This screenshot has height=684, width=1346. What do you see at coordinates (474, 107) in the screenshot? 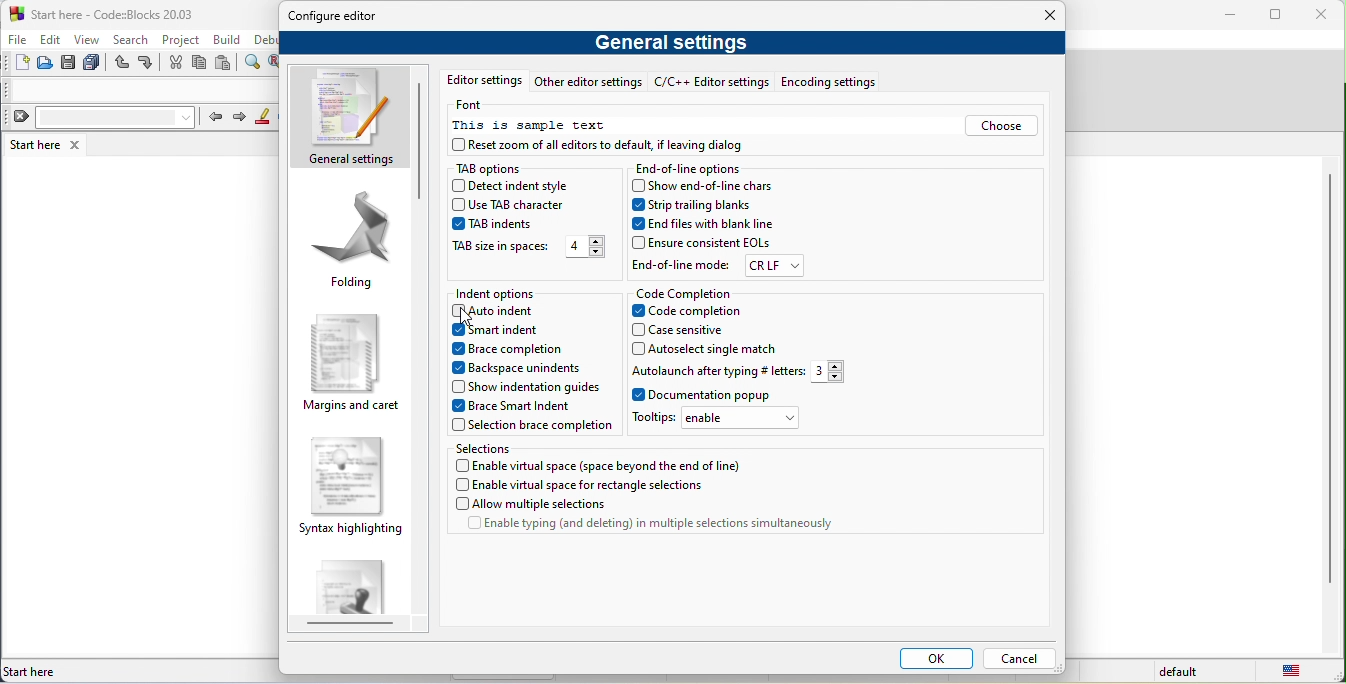
I see `font` at bounding box center [474, 107].